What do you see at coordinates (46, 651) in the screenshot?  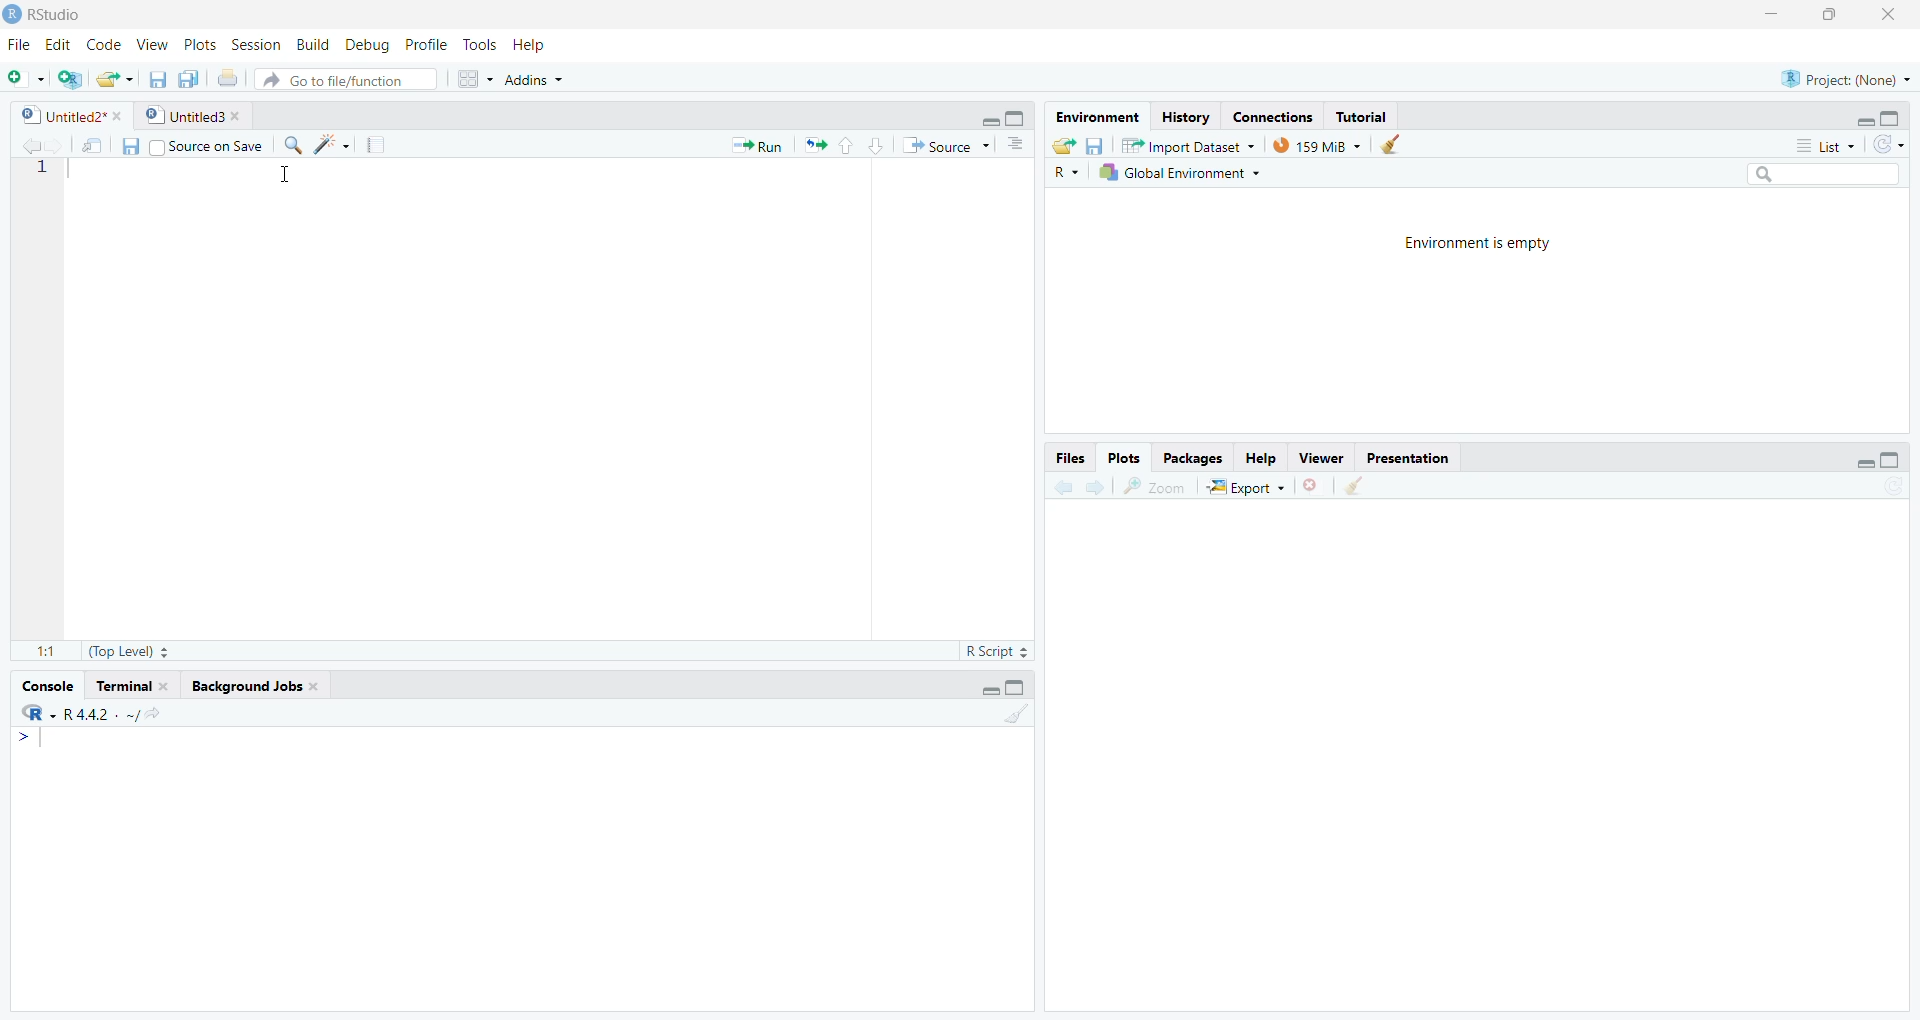 I see `1:1` at bounding box center [46, 651].